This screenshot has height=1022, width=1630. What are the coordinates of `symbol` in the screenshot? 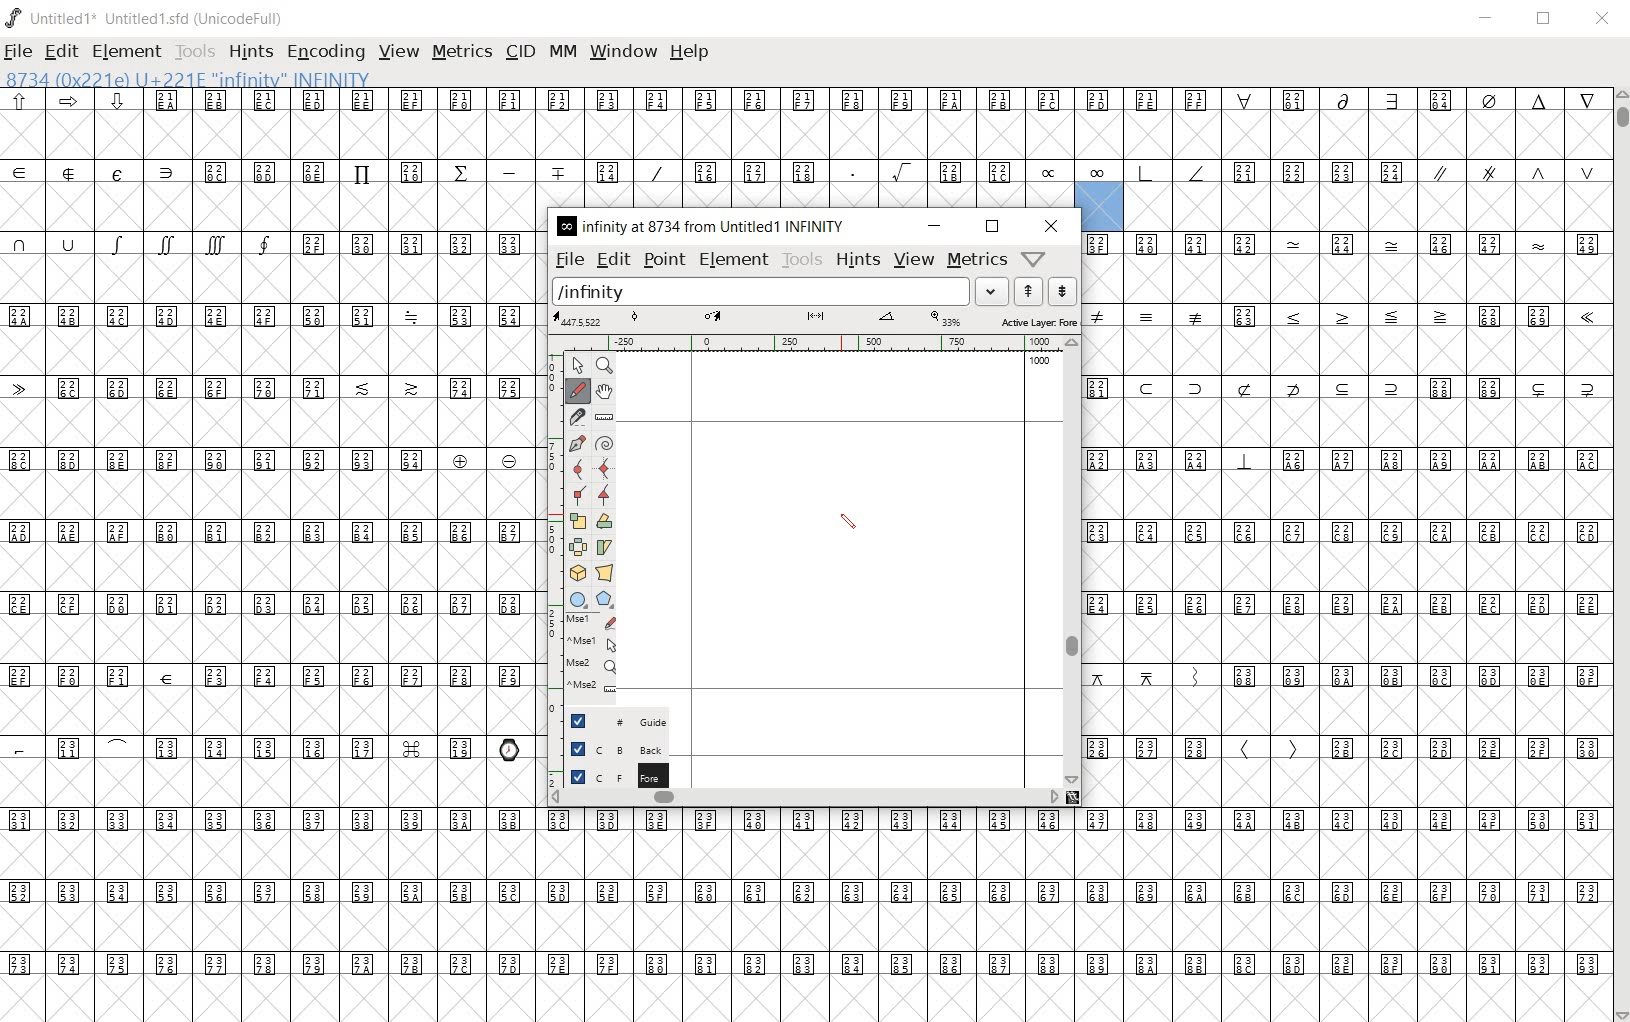 It's located at (1345, 243).